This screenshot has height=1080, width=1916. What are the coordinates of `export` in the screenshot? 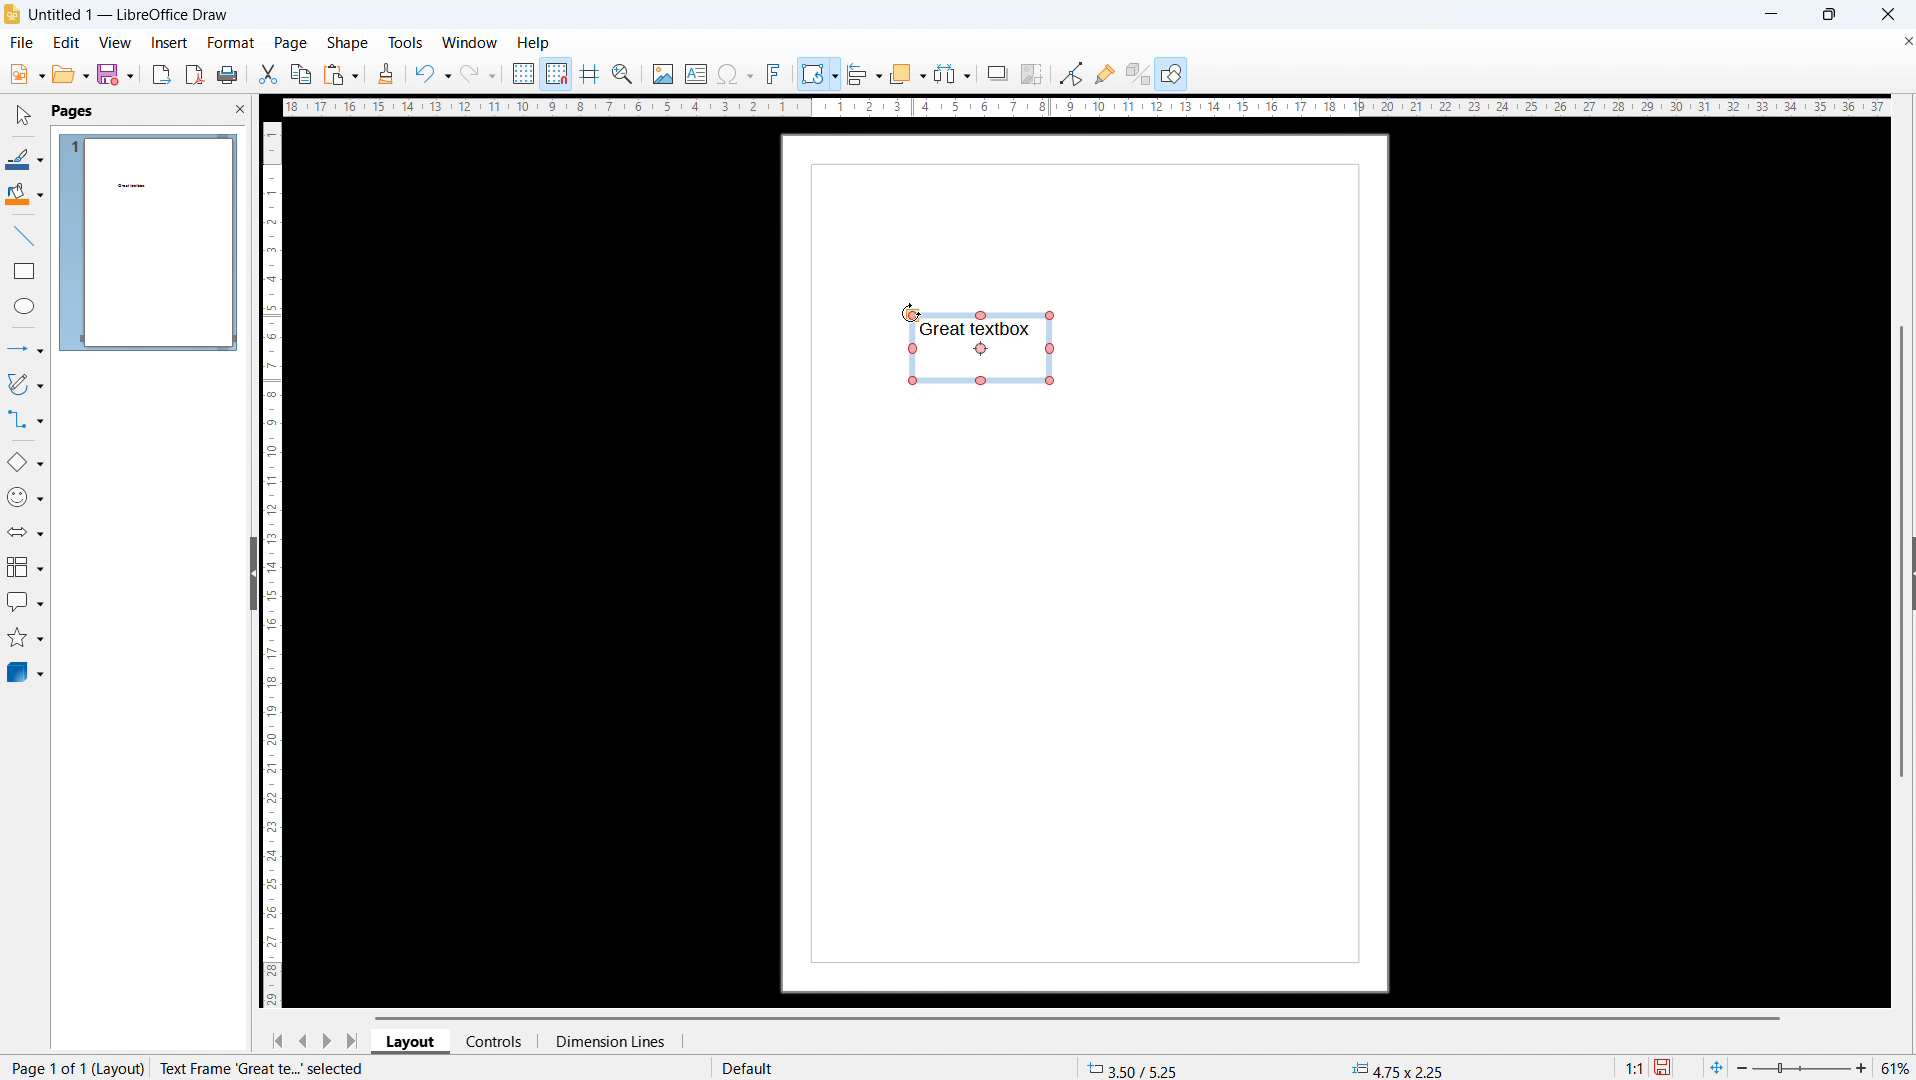 It's located at (162, 74).